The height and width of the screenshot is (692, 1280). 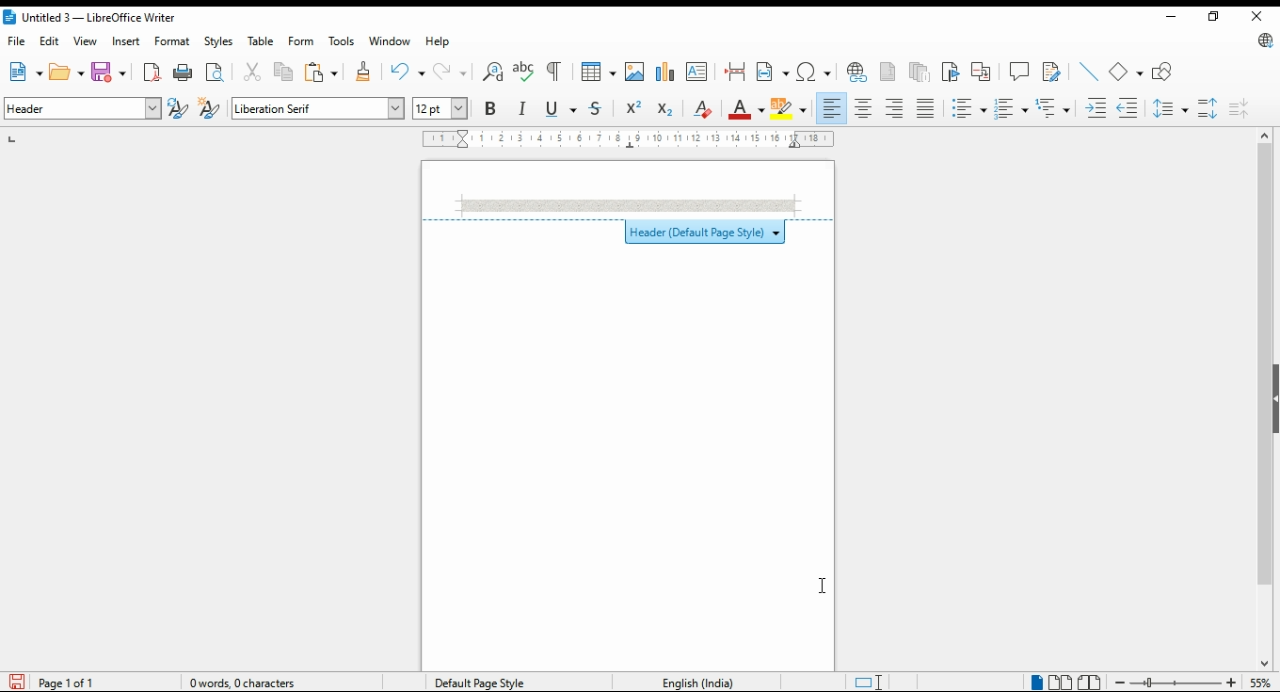 What do you see at coordinates (263, 41) in the screenshot?
I see `table` at bounding box center [263, 41].